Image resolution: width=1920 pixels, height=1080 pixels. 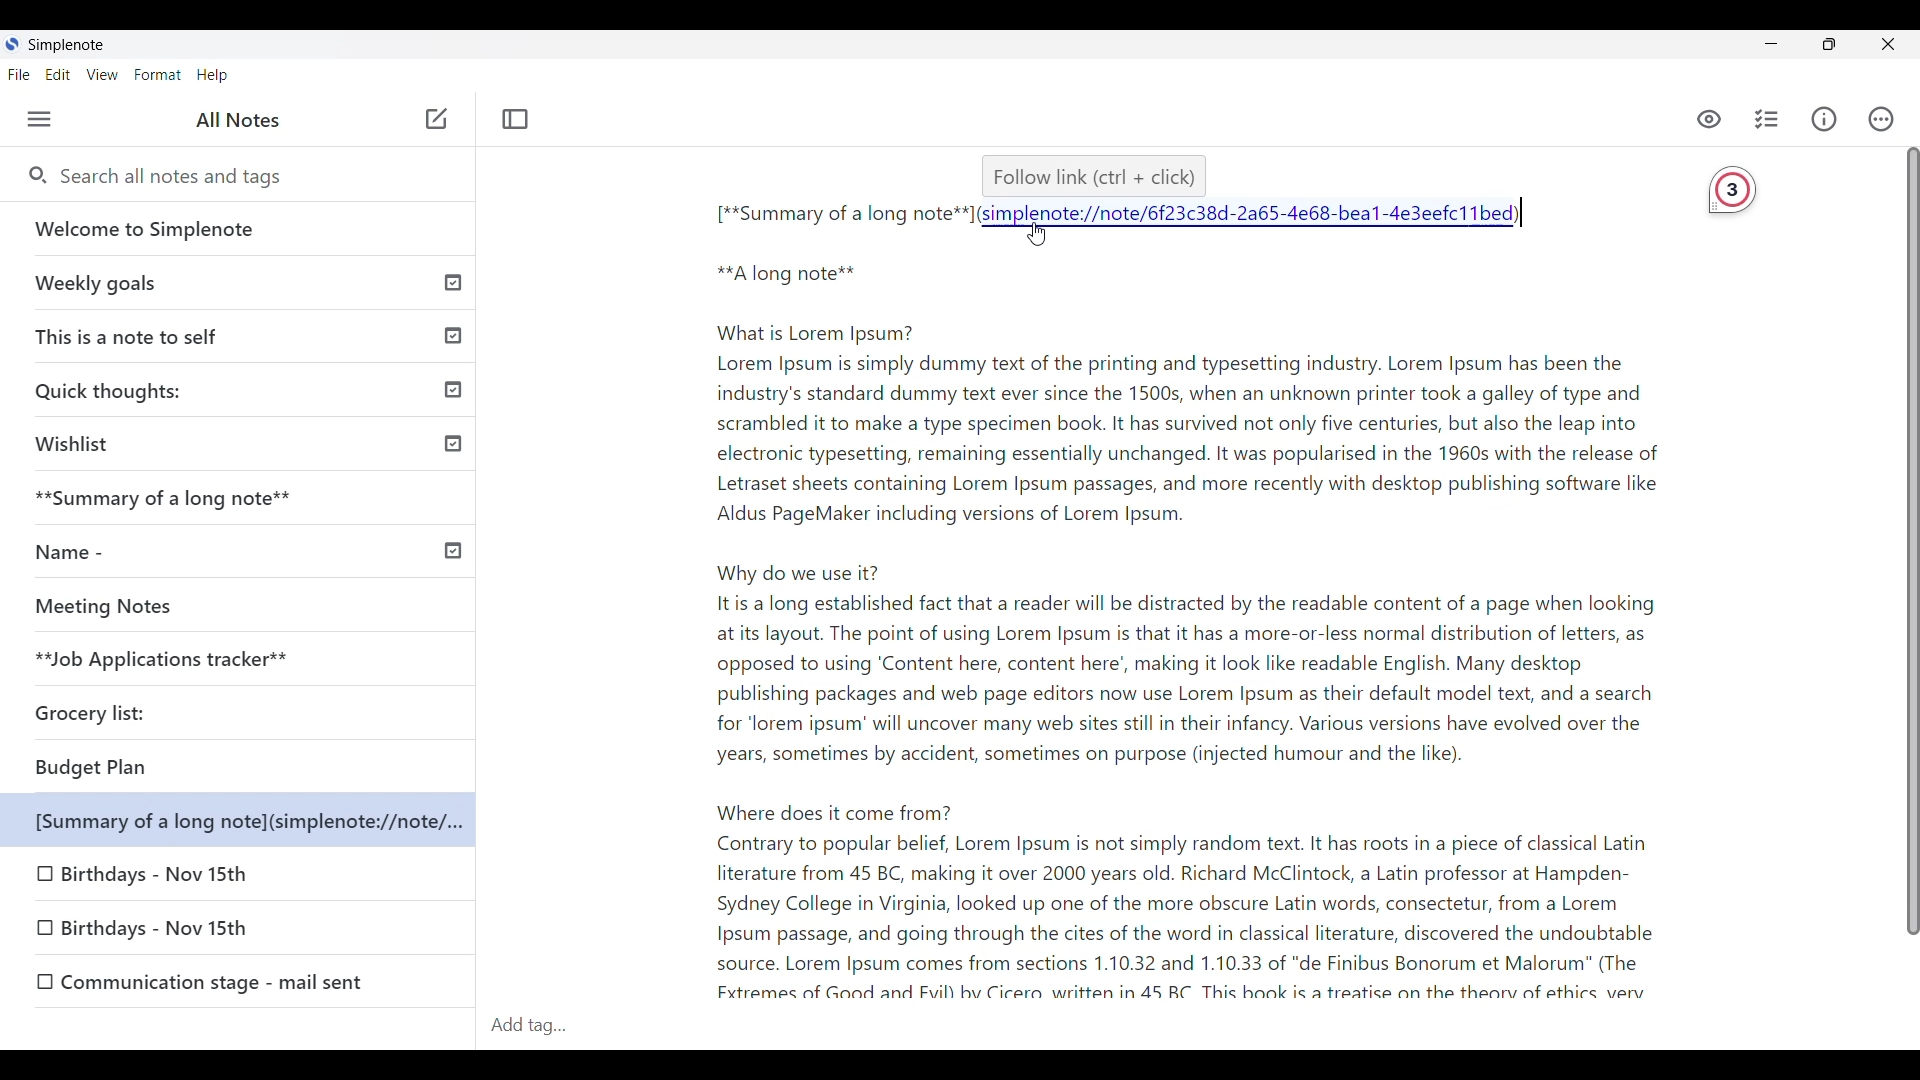 What do you see at coordinates (434, 120) in the screenshot?
I see `Add note` at bounding box center [434, 120].